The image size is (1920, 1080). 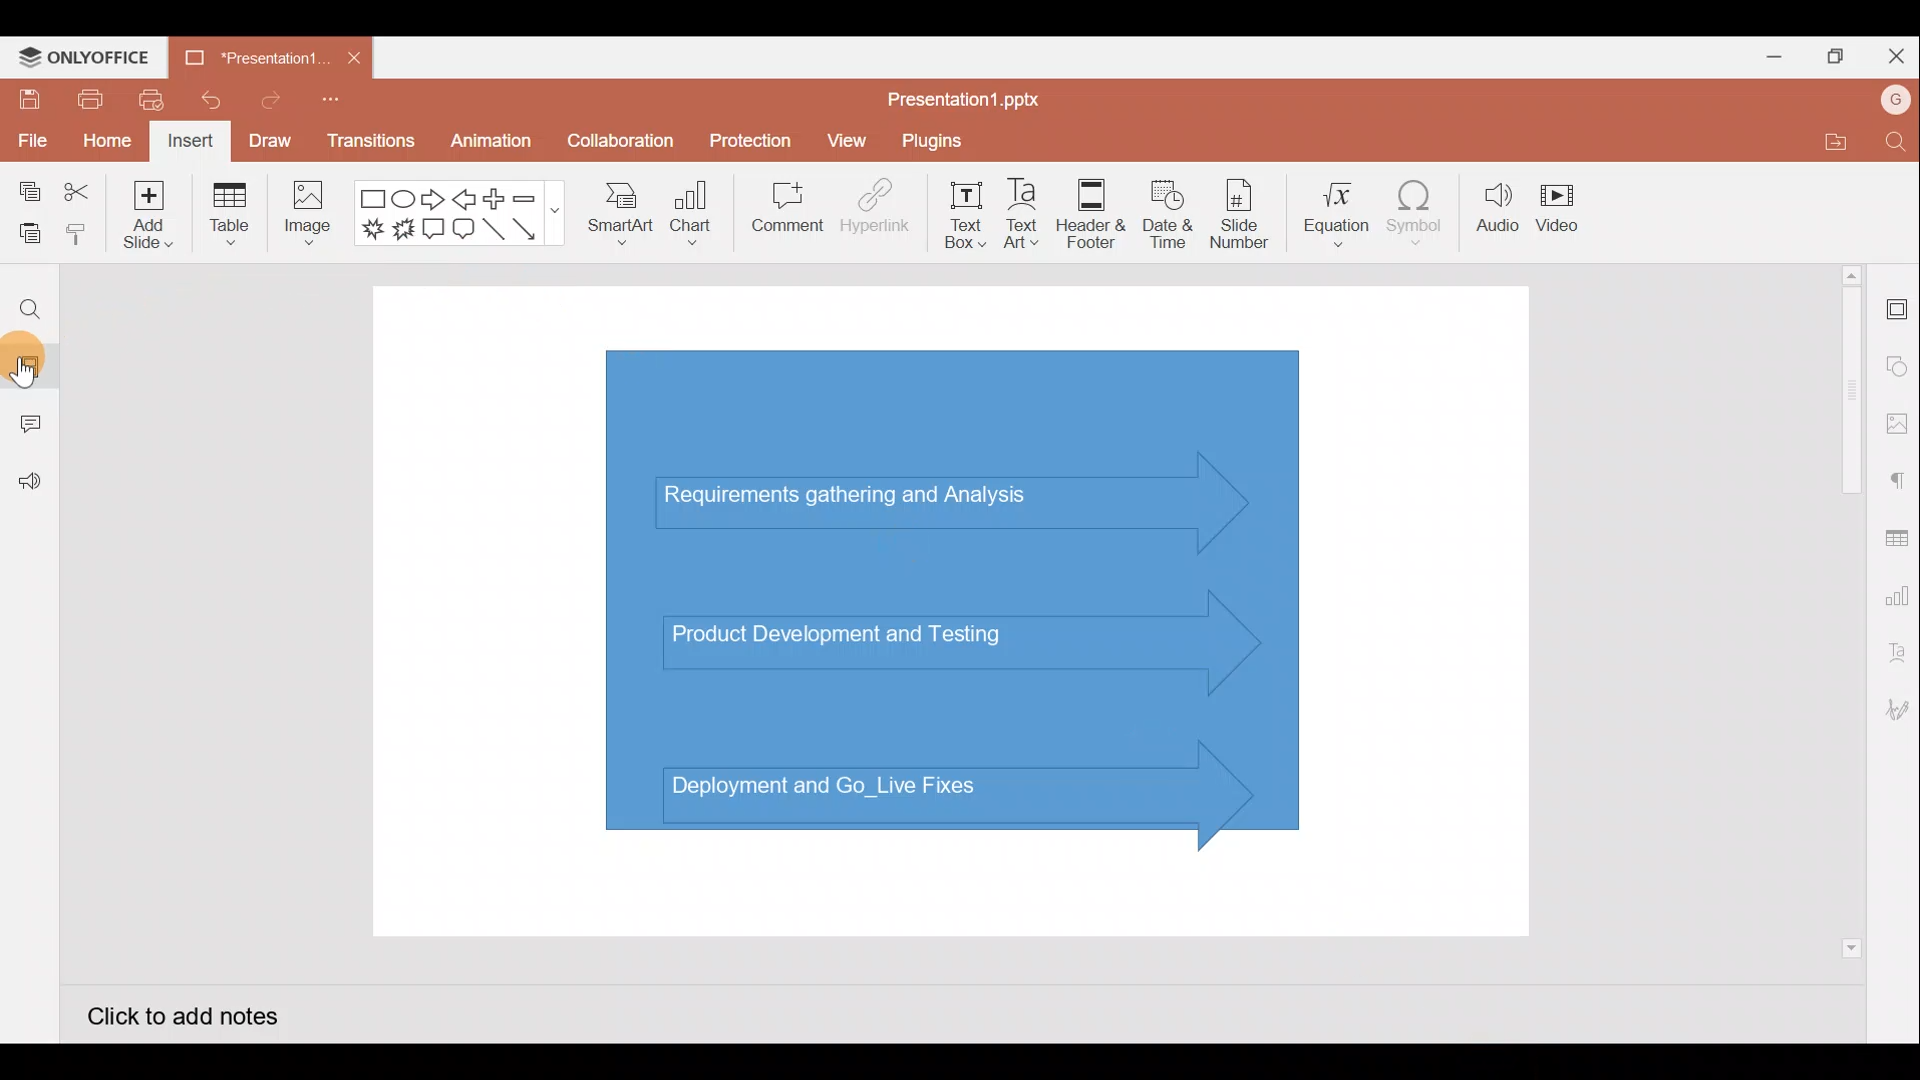 I want to click on Image, so click(x=311, y=221).